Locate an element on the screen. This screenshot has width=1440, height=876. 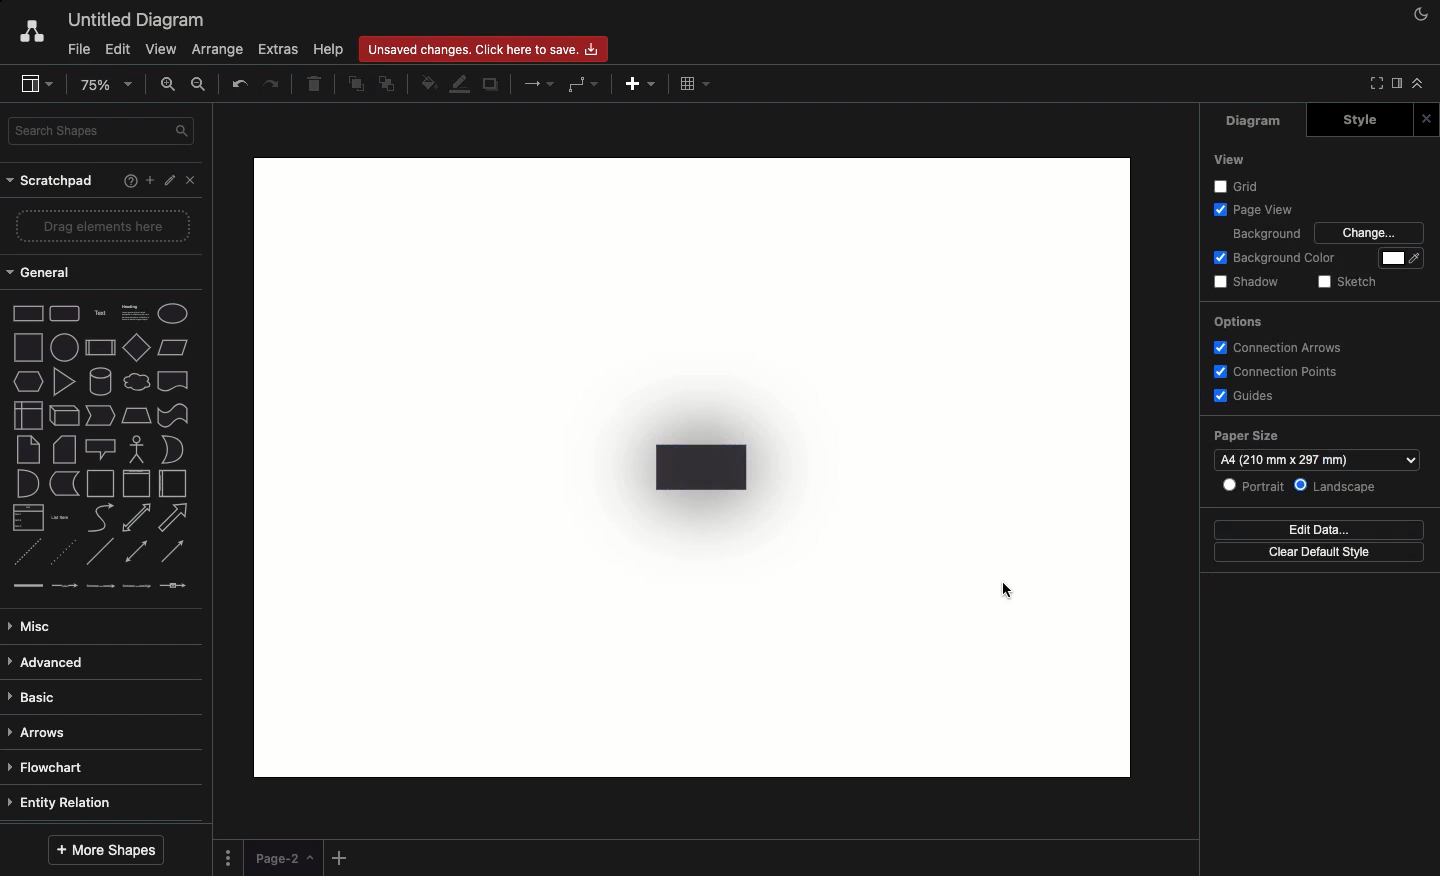
Line color is located at coordinates (459, 85).